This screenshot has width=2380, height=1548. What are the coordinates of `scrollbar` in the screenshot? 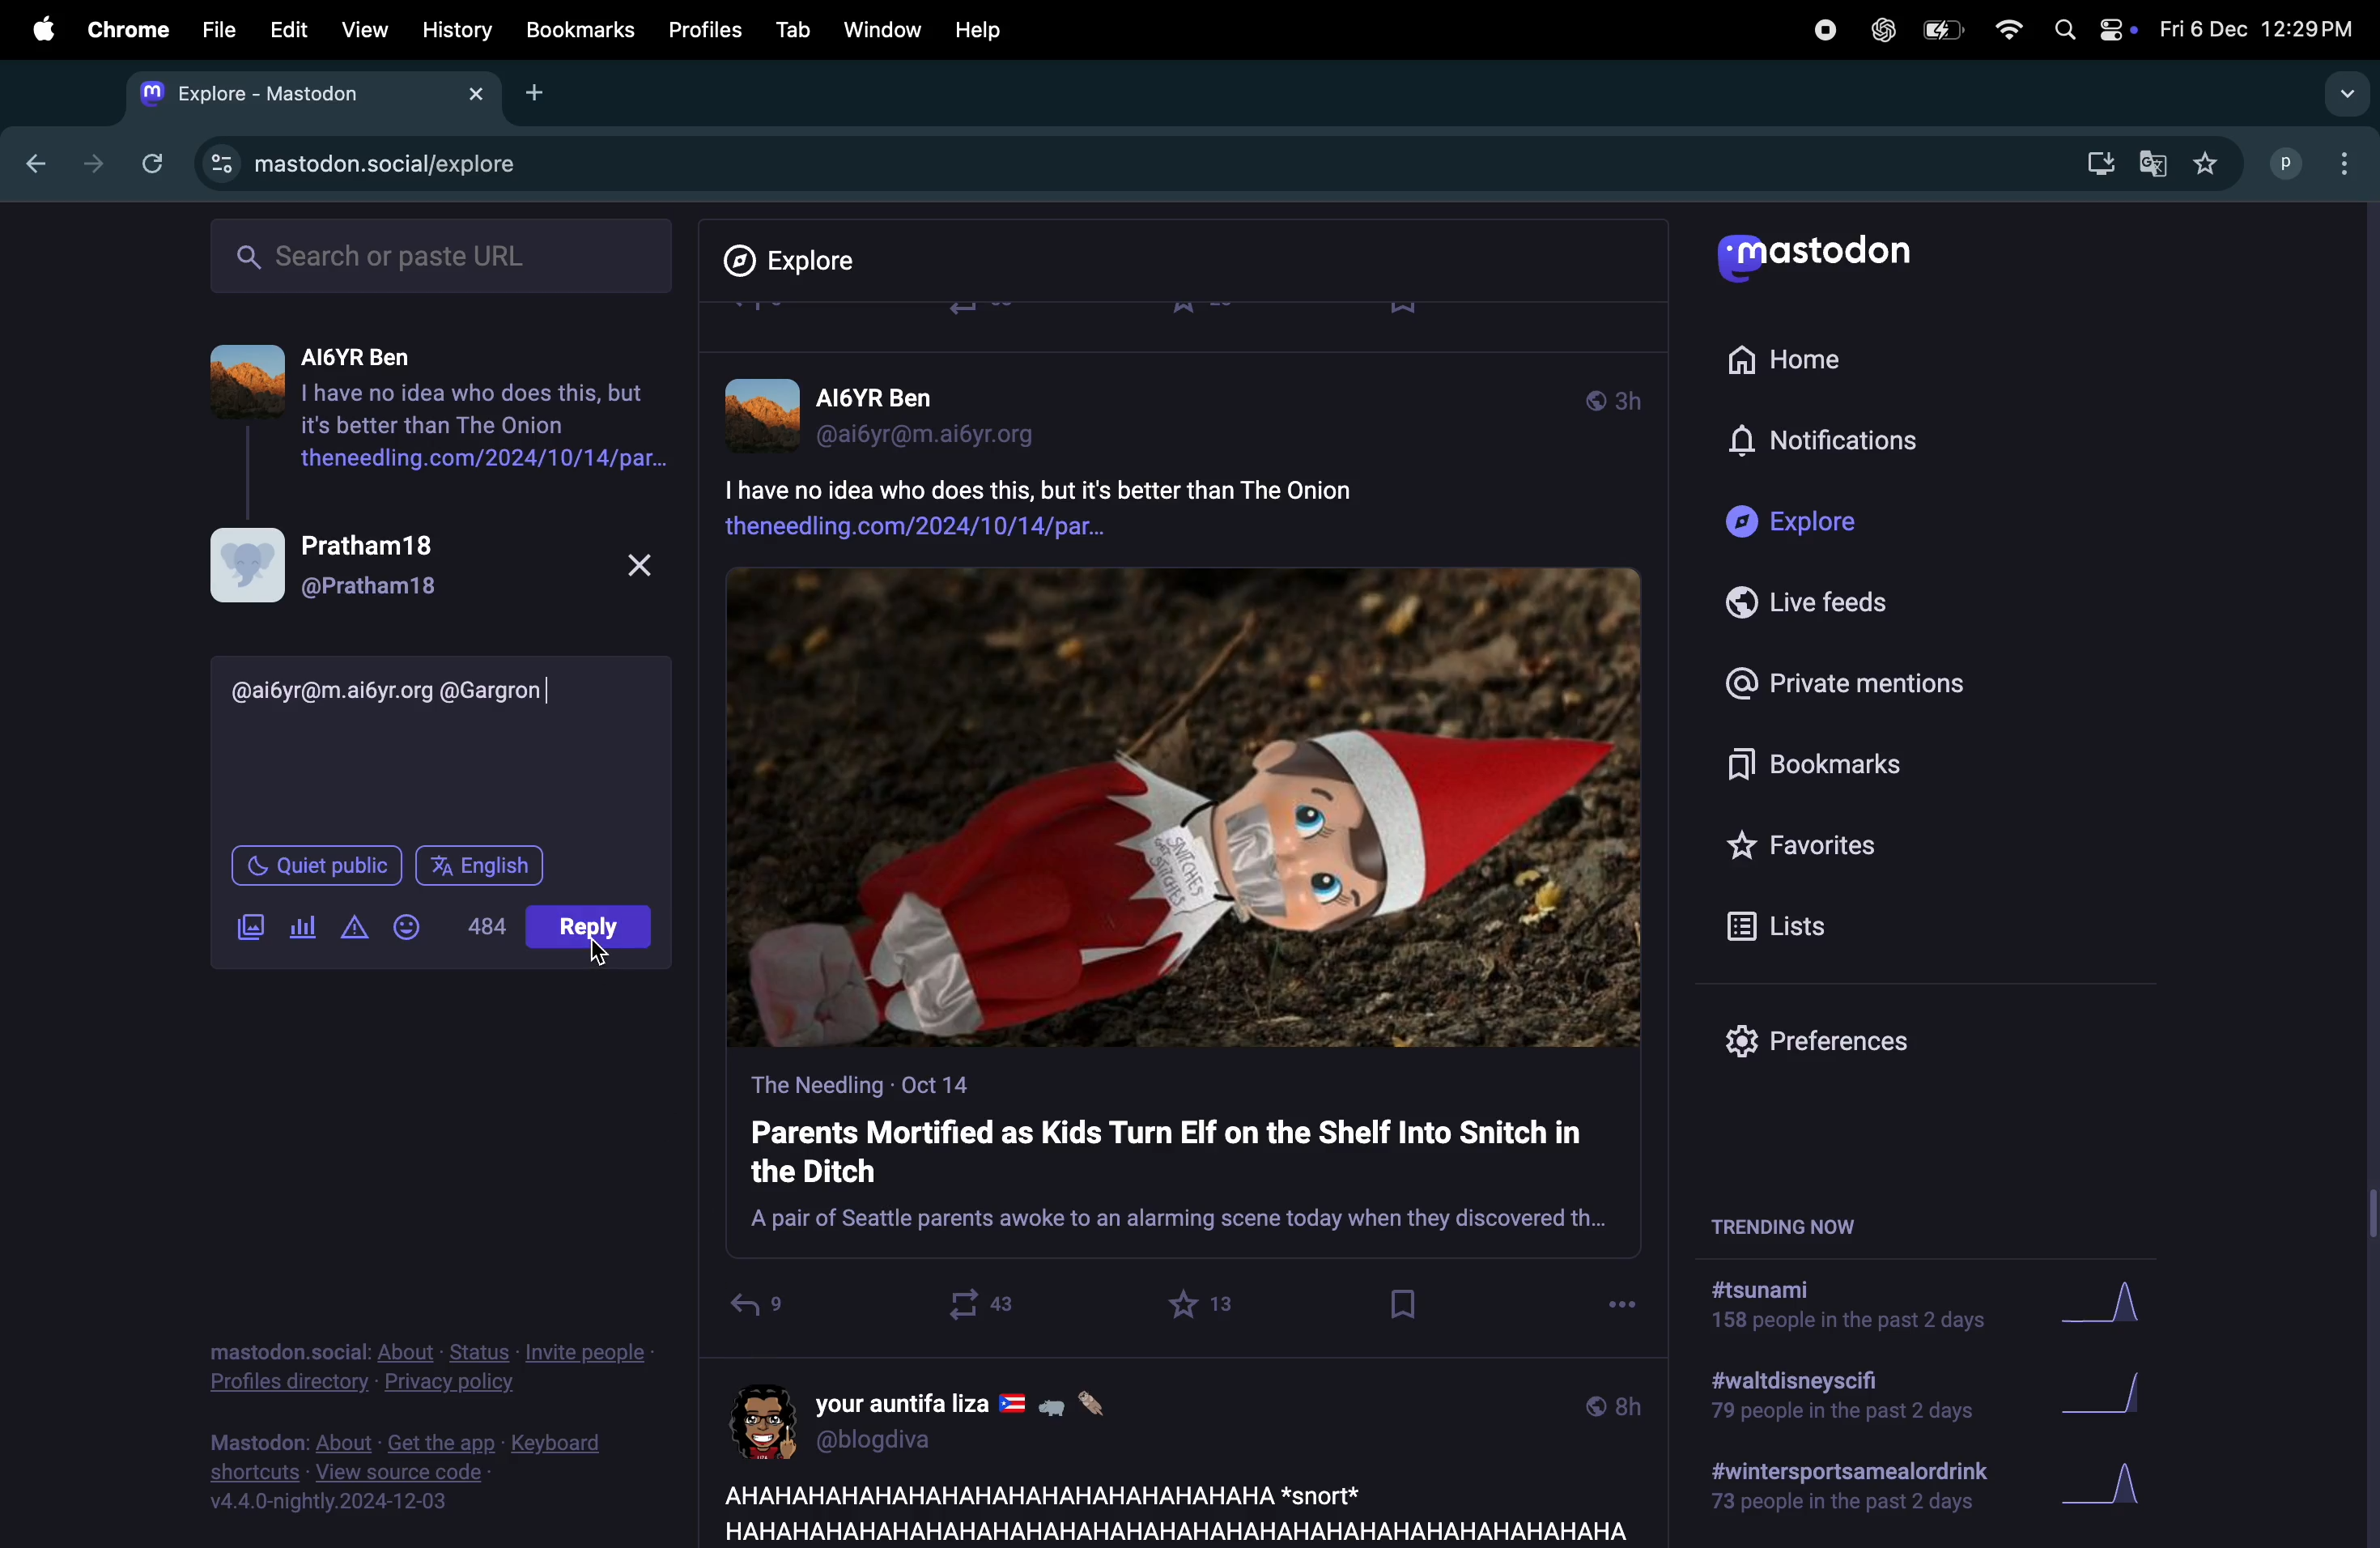 It's located at (2365, 872).